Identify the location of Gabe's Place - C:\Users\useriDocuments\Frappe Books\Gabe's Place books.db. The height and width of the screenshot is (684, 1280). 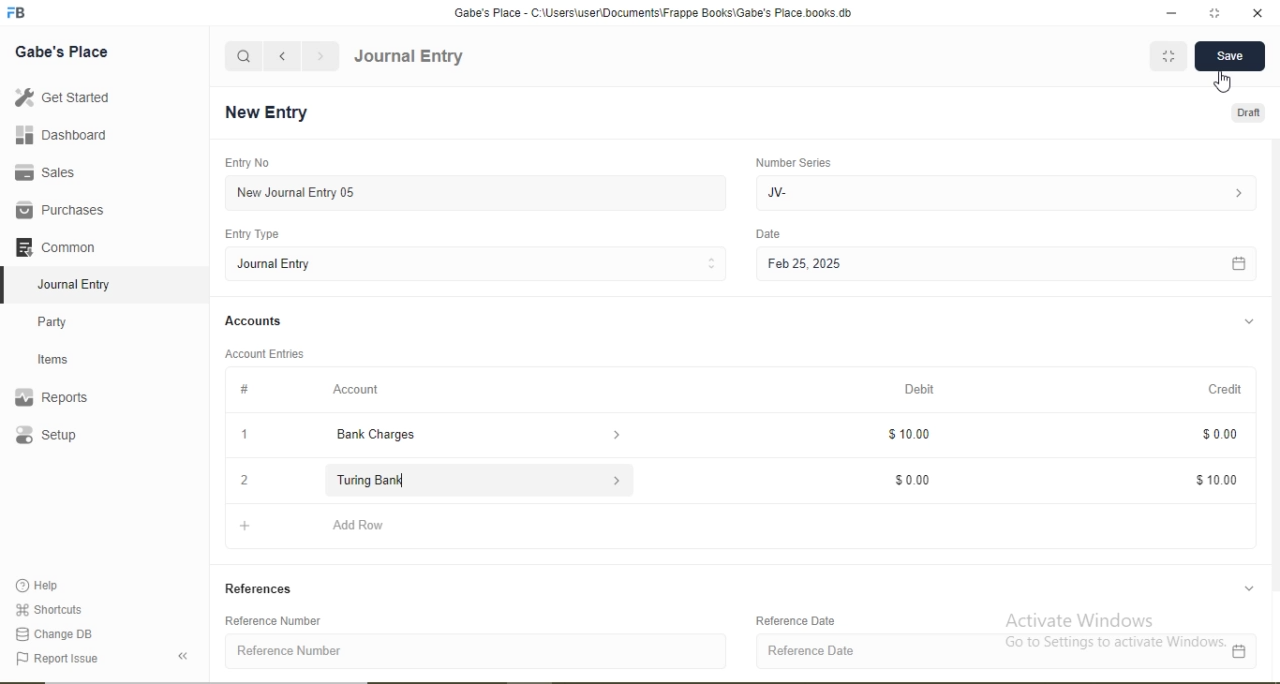
(655, 12).